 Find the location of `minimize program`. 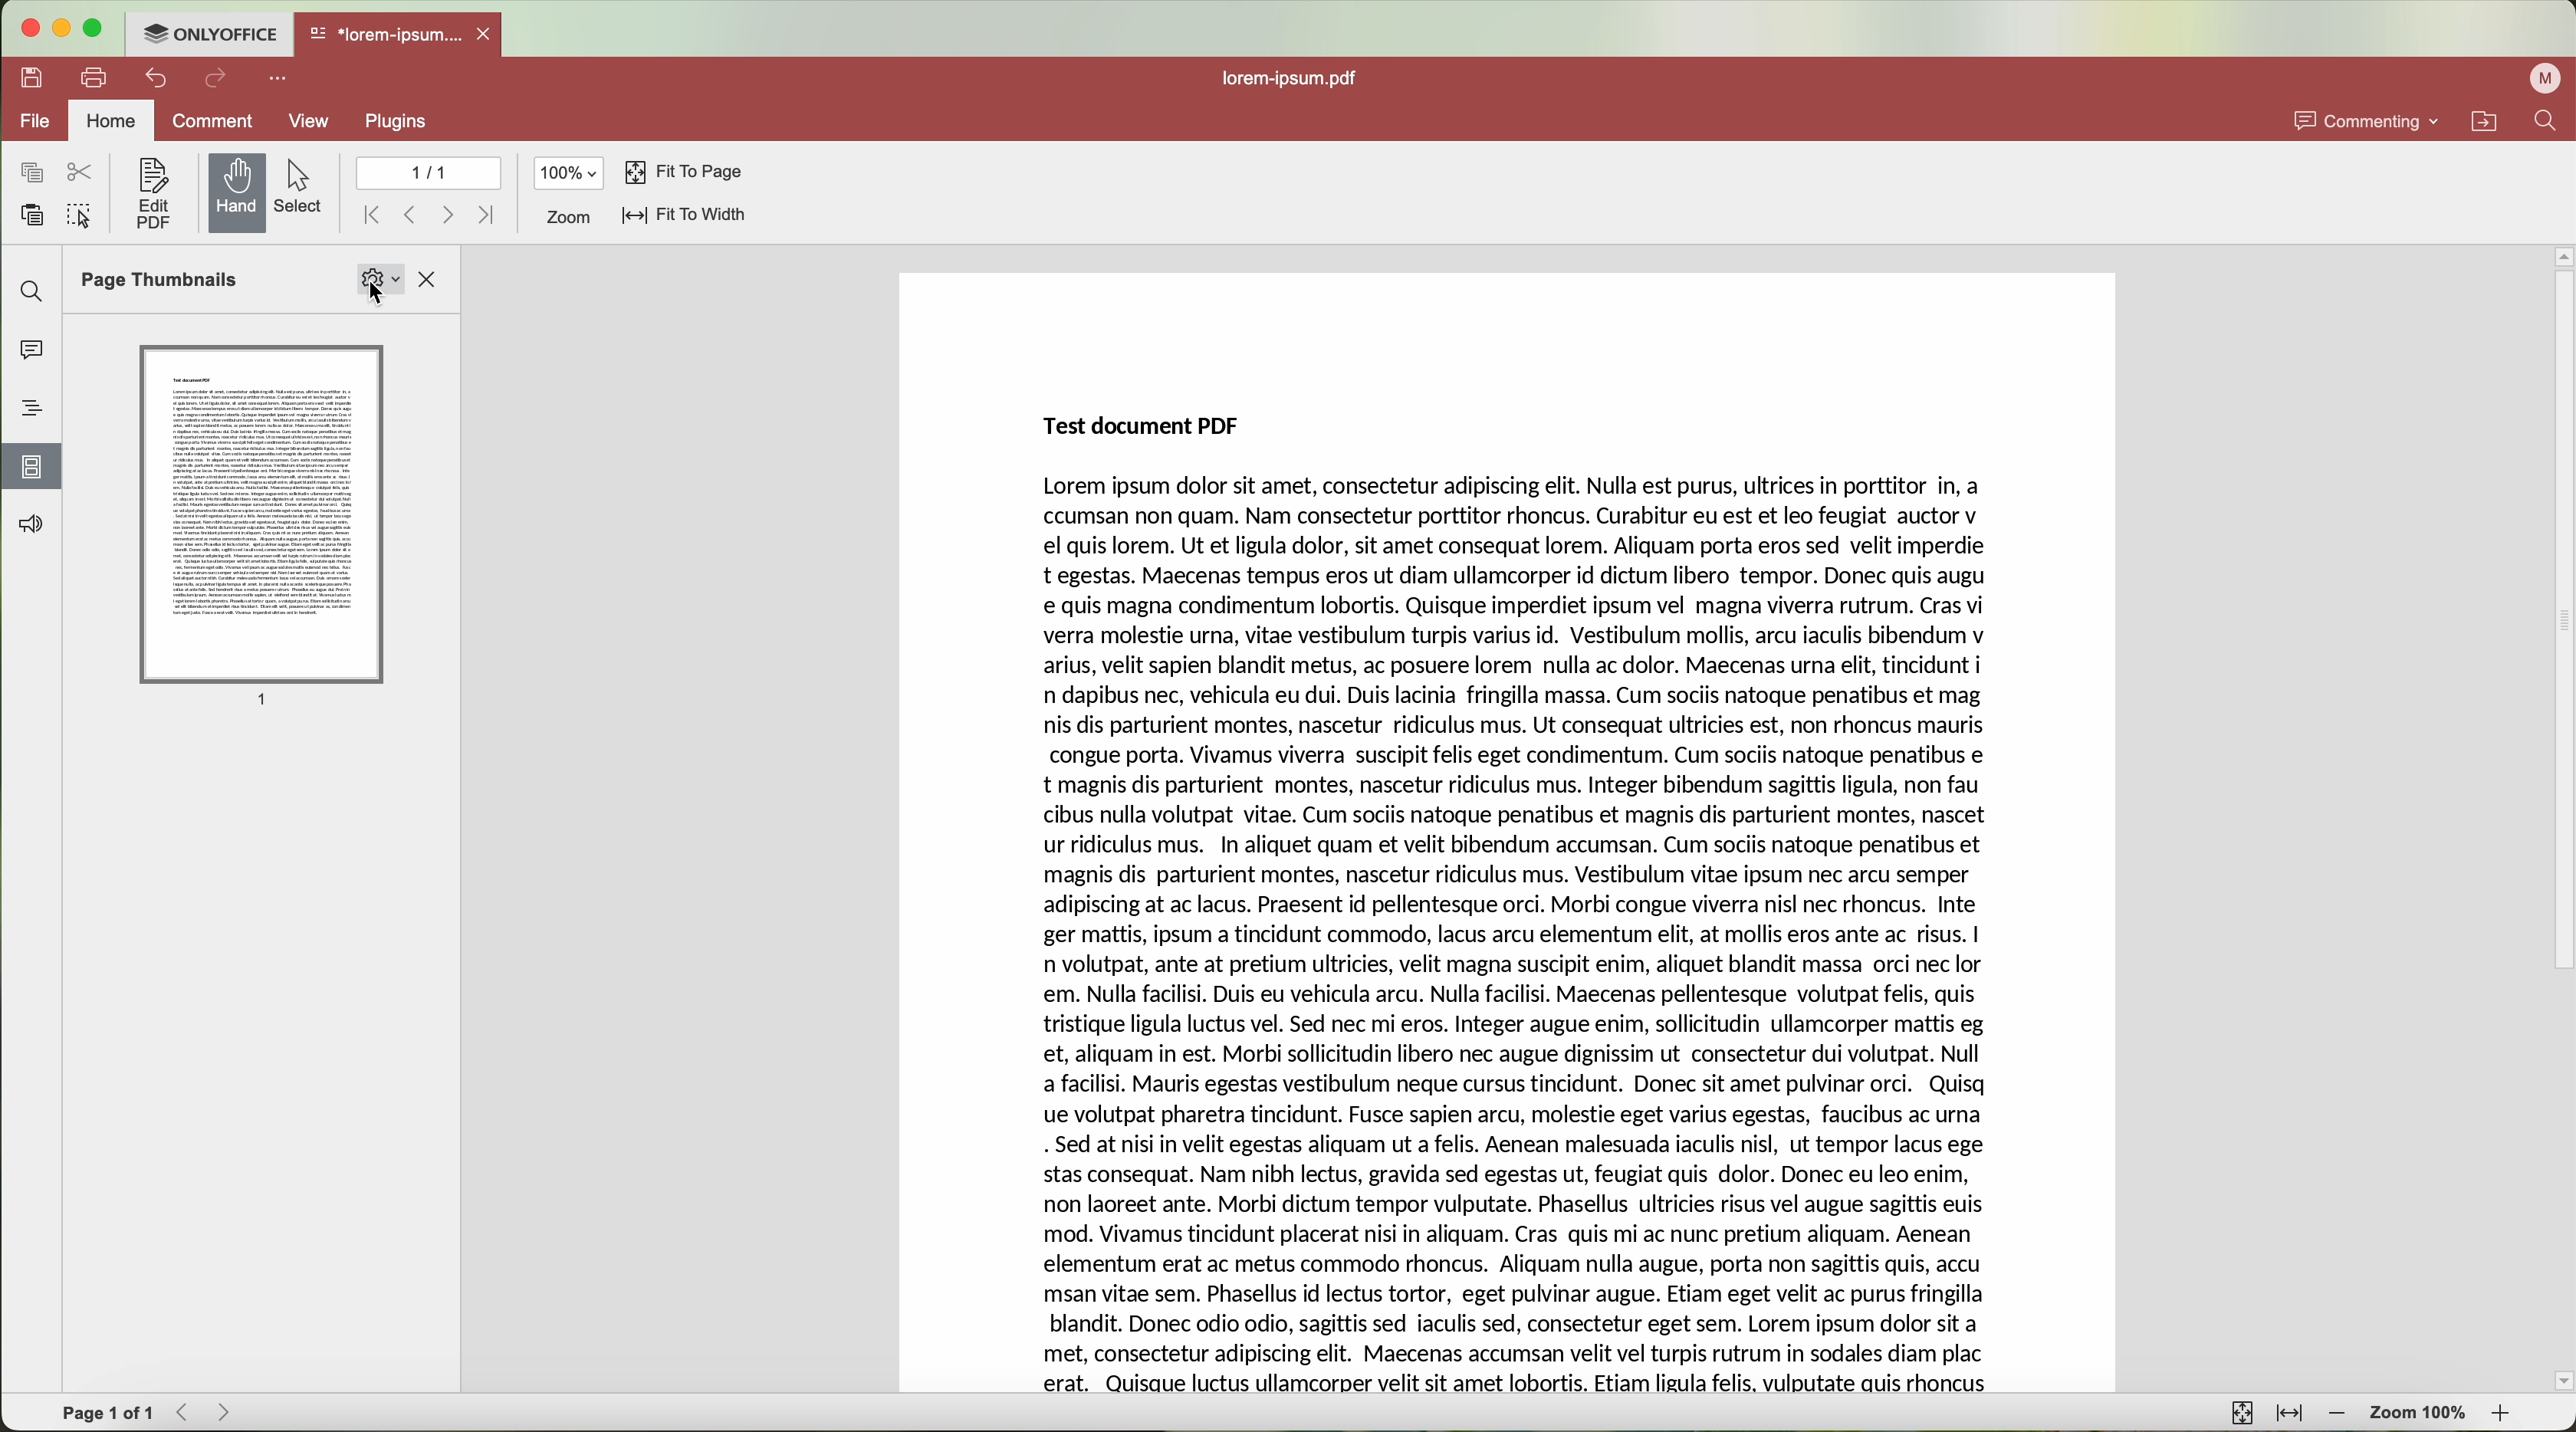

minimize program is located at coordinates (58, 28).